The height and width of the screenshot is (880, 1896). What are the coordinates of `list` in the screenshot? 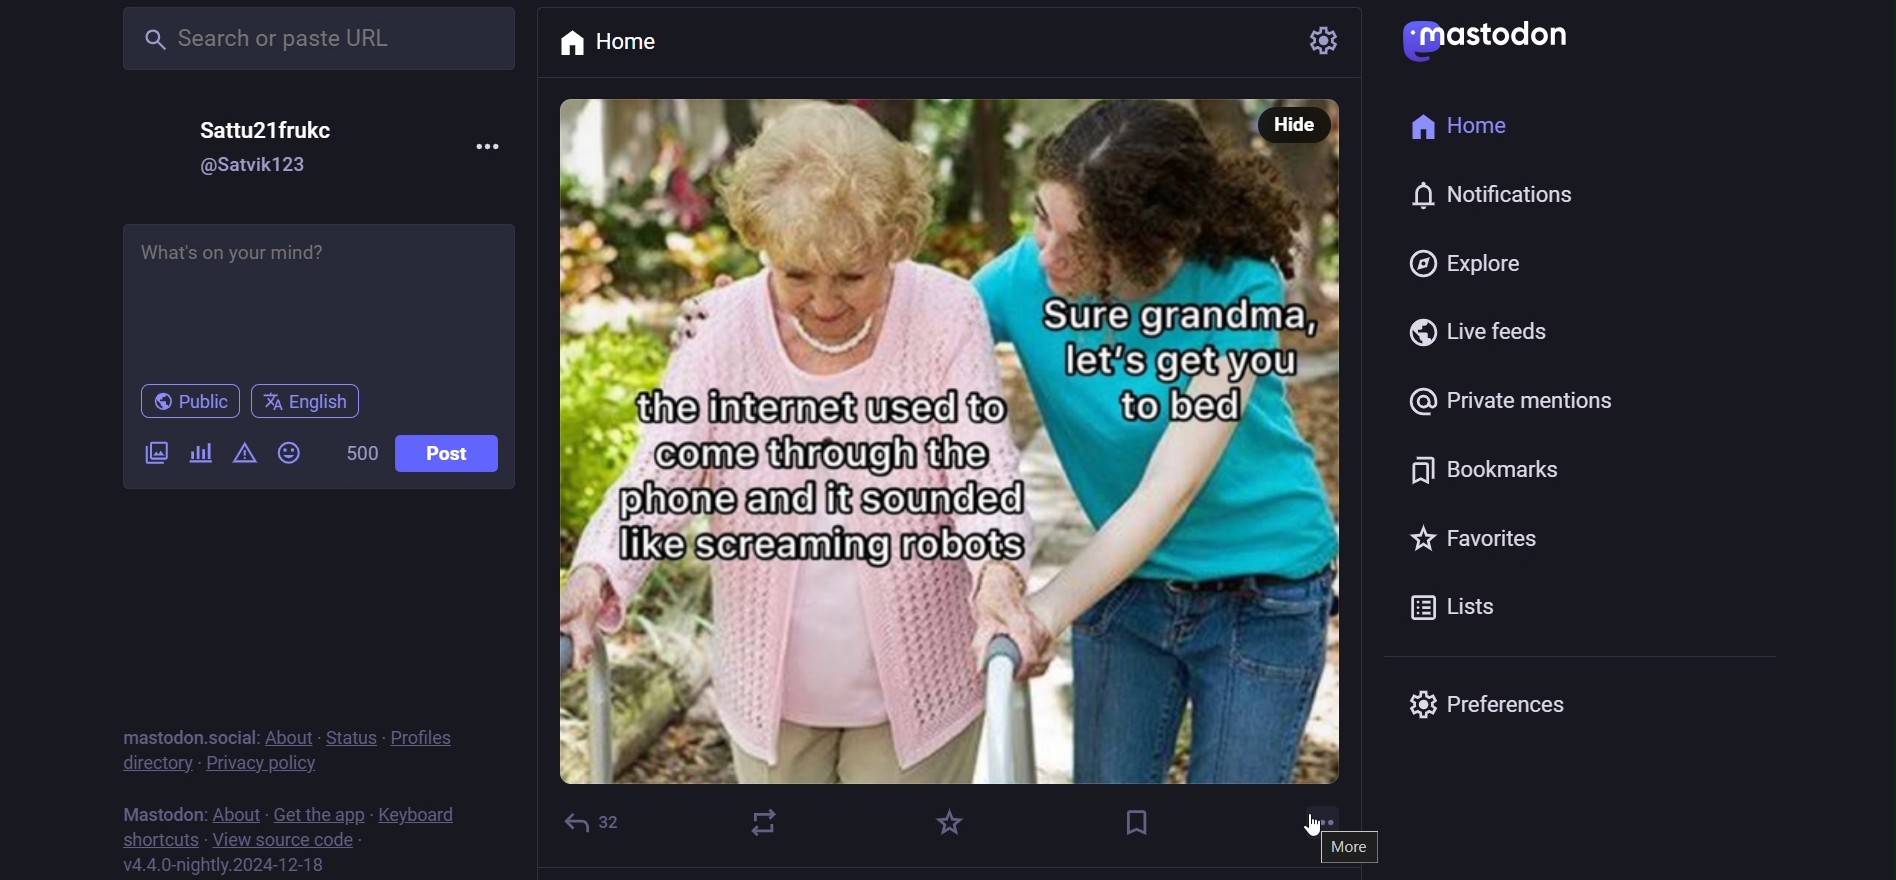 It's located at (1462, 607).